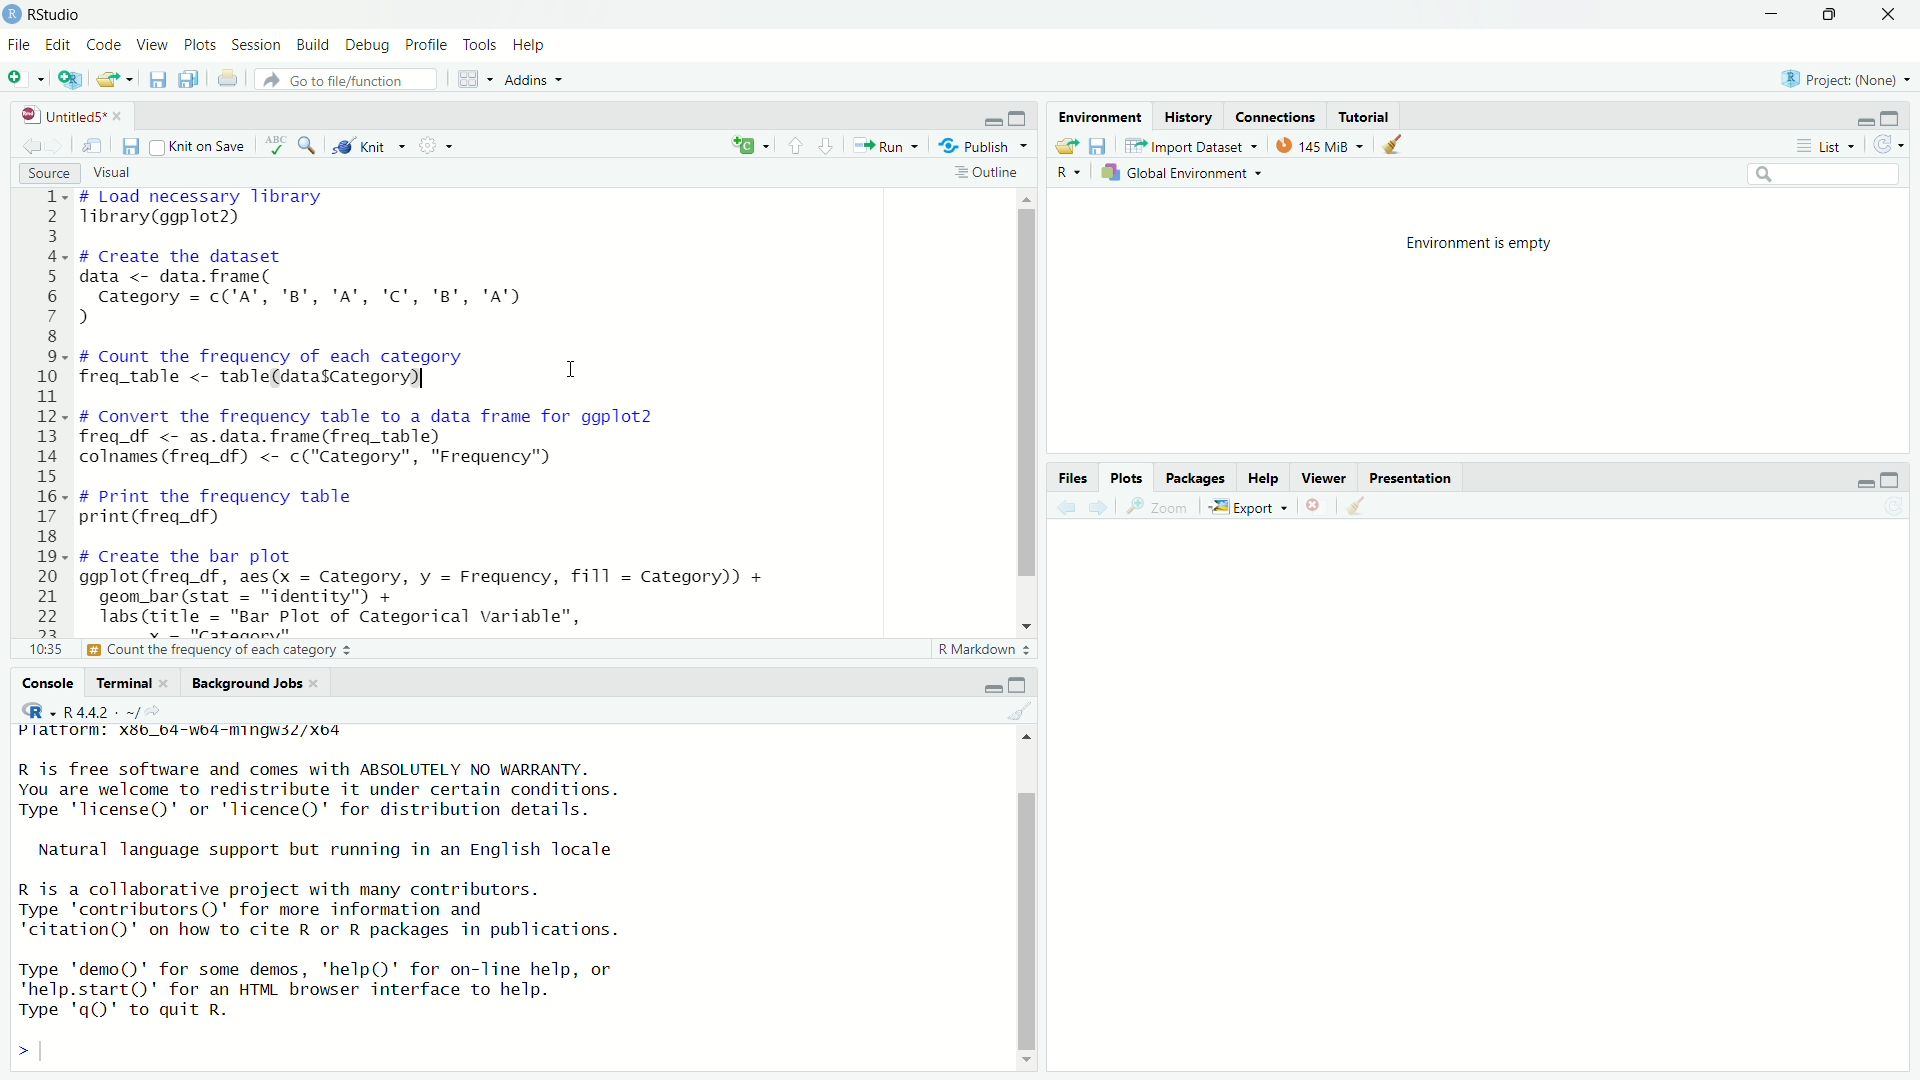  What do you see at coordinates (1018, 685) in the screenshot?
I see `maximize` at bounding box center [1018, 685].